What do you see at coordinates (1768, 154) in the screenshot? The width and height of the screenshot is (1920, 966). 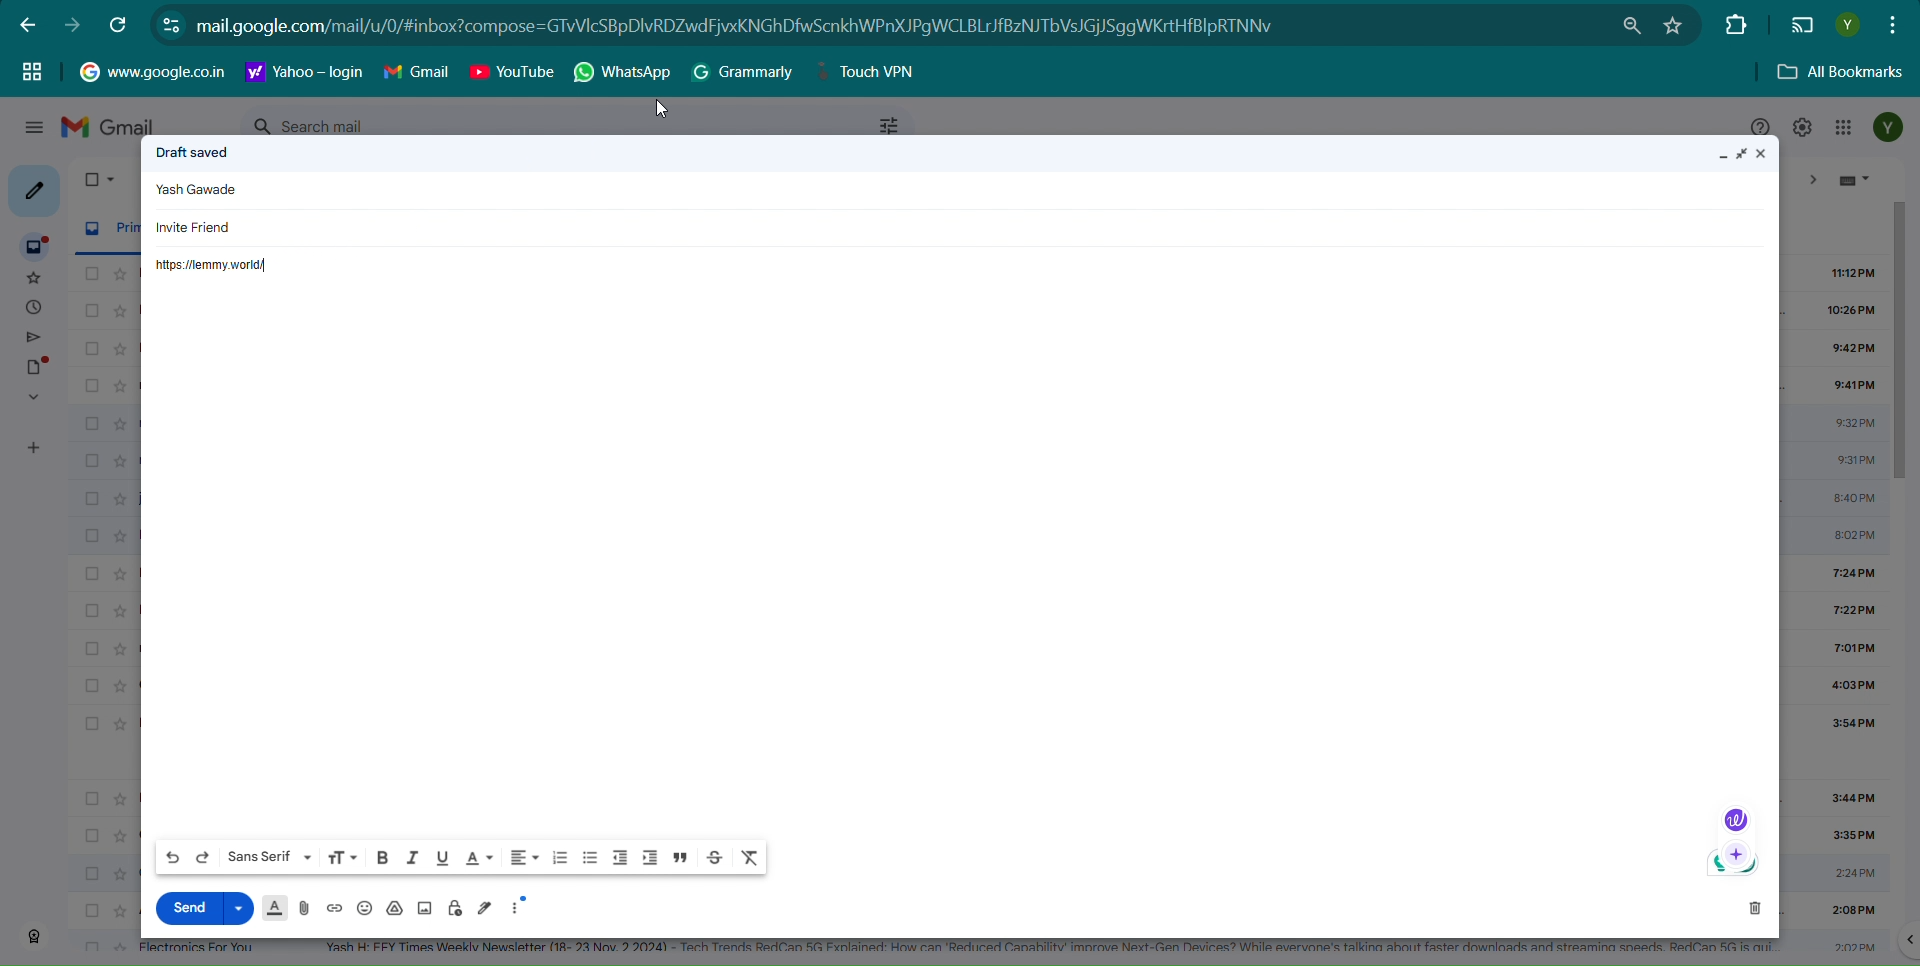 I see `Close` at bounding box center [1768, 154].